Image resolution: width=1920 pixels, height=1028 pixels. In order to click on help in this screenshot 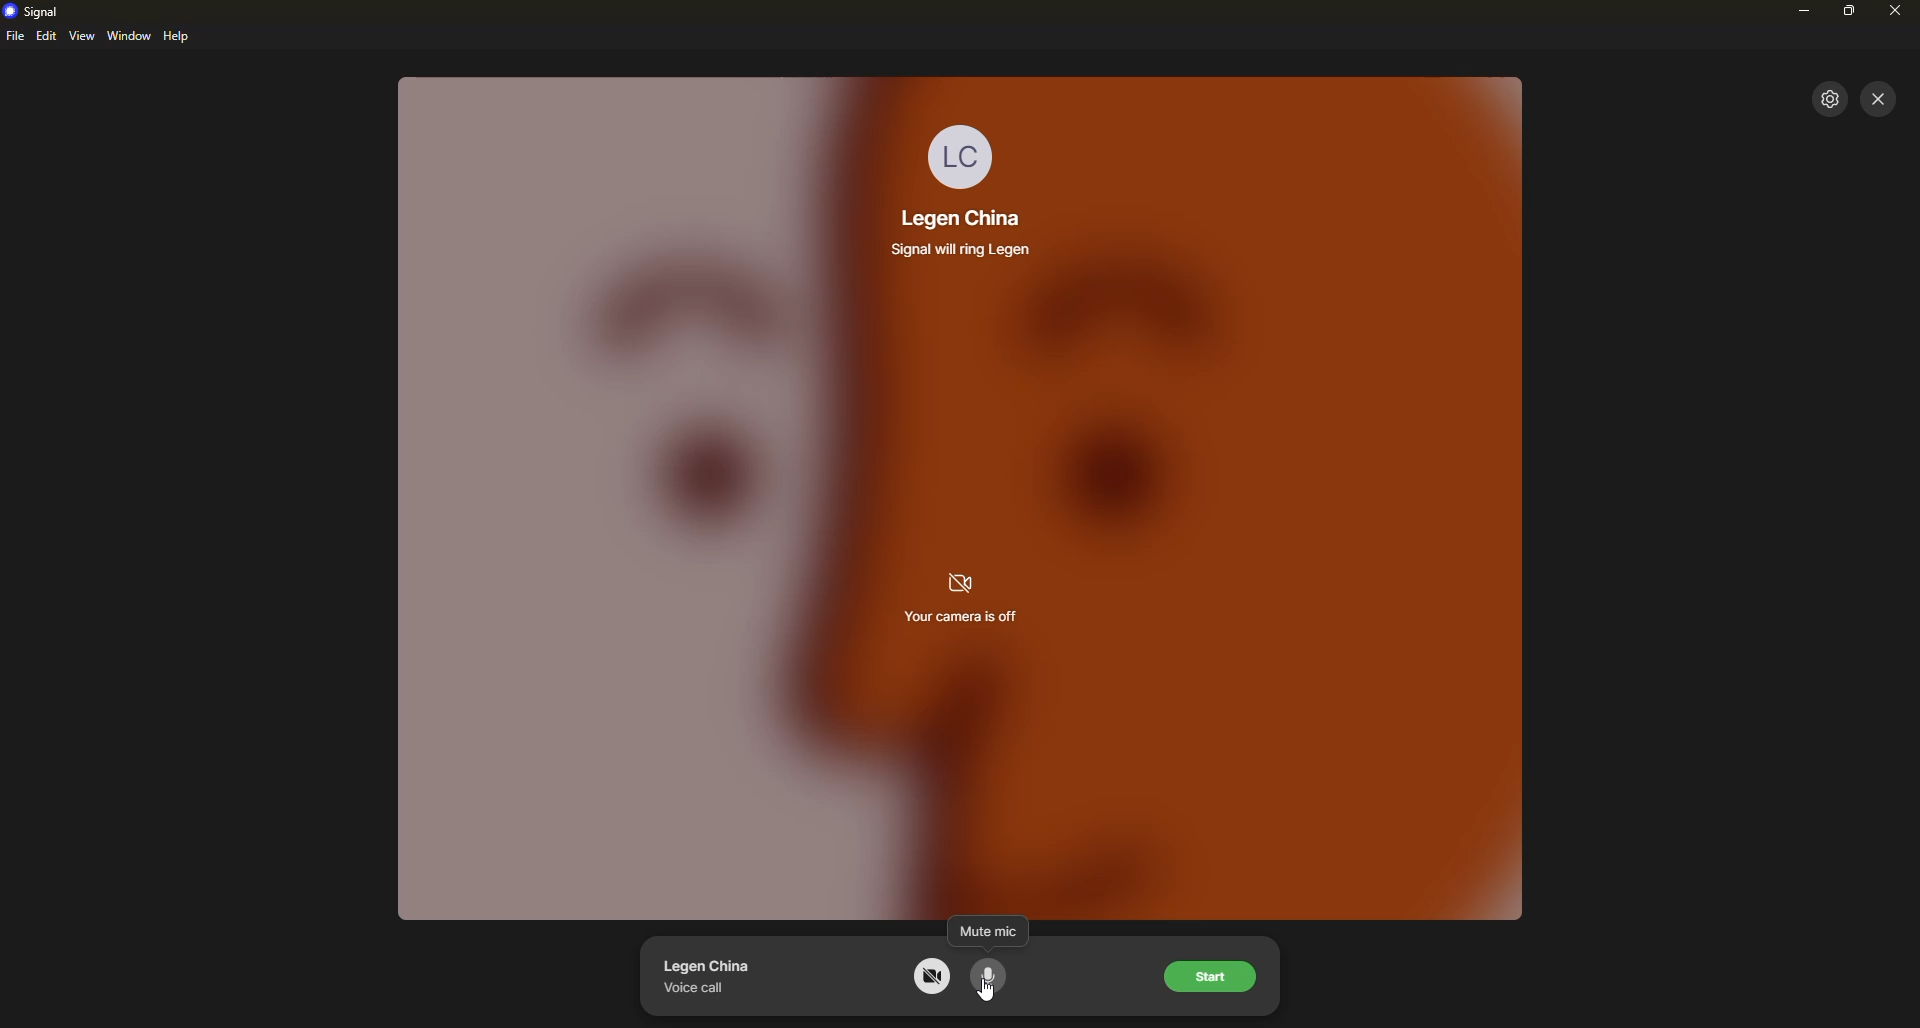, I will do `click(179, 36)`.